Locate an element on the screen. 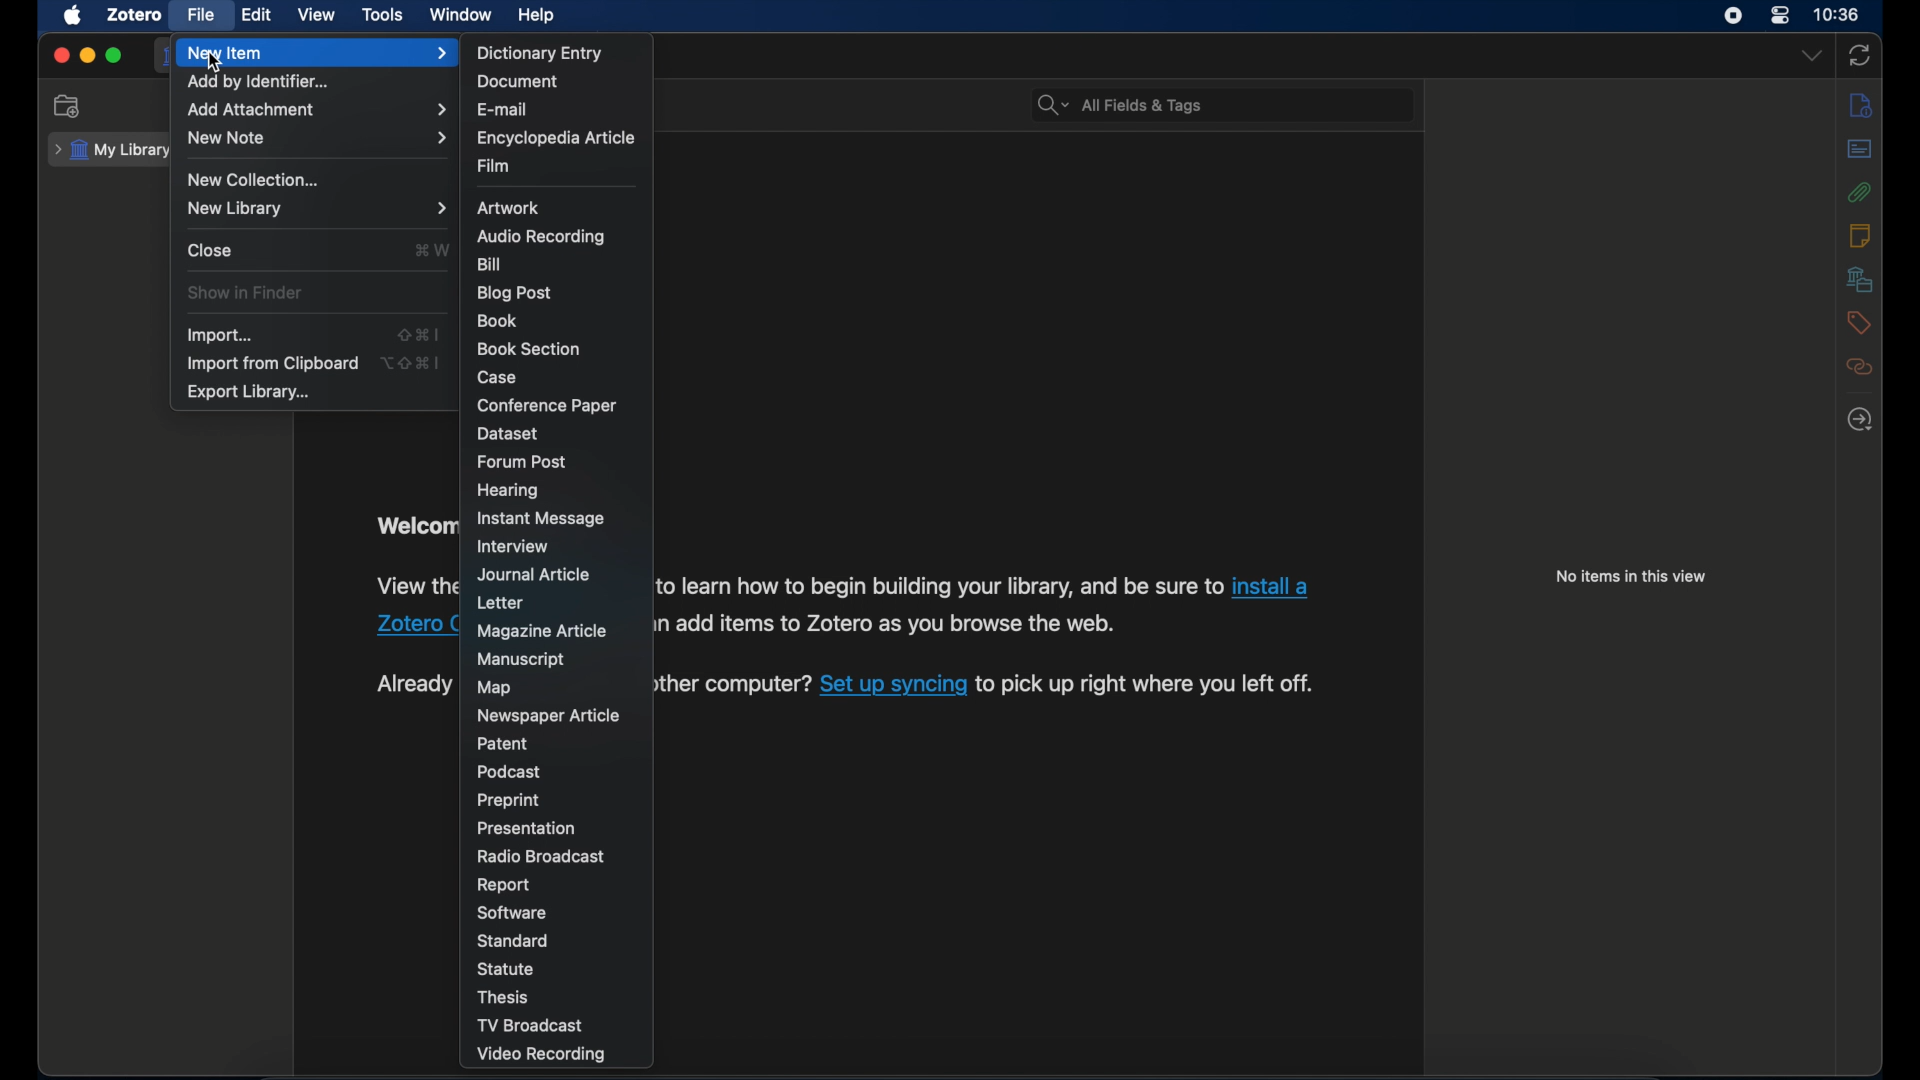 The width and height of the screenshot is (1920, 1080). forum post is located at coordinates (522, 462).